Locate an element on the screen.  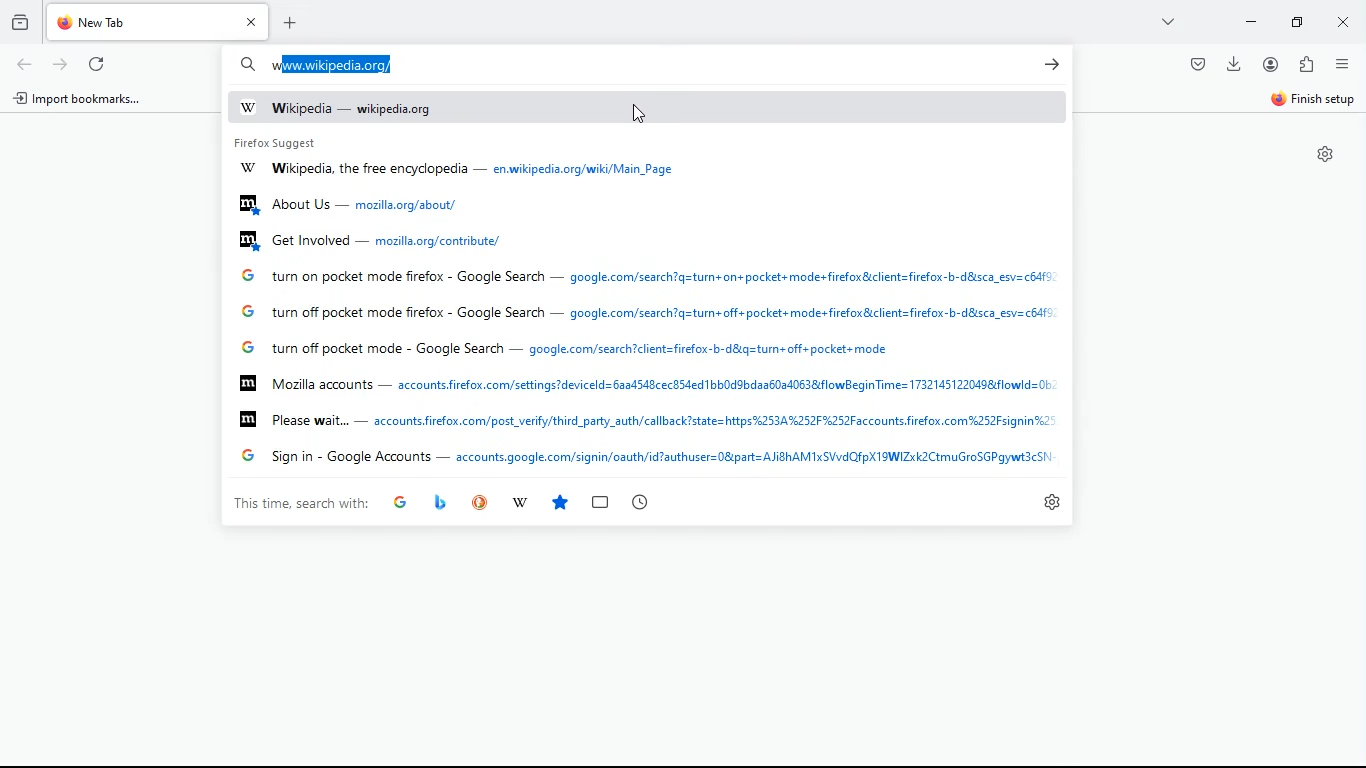
firefox suggestions is located at coordinates (650, 277).